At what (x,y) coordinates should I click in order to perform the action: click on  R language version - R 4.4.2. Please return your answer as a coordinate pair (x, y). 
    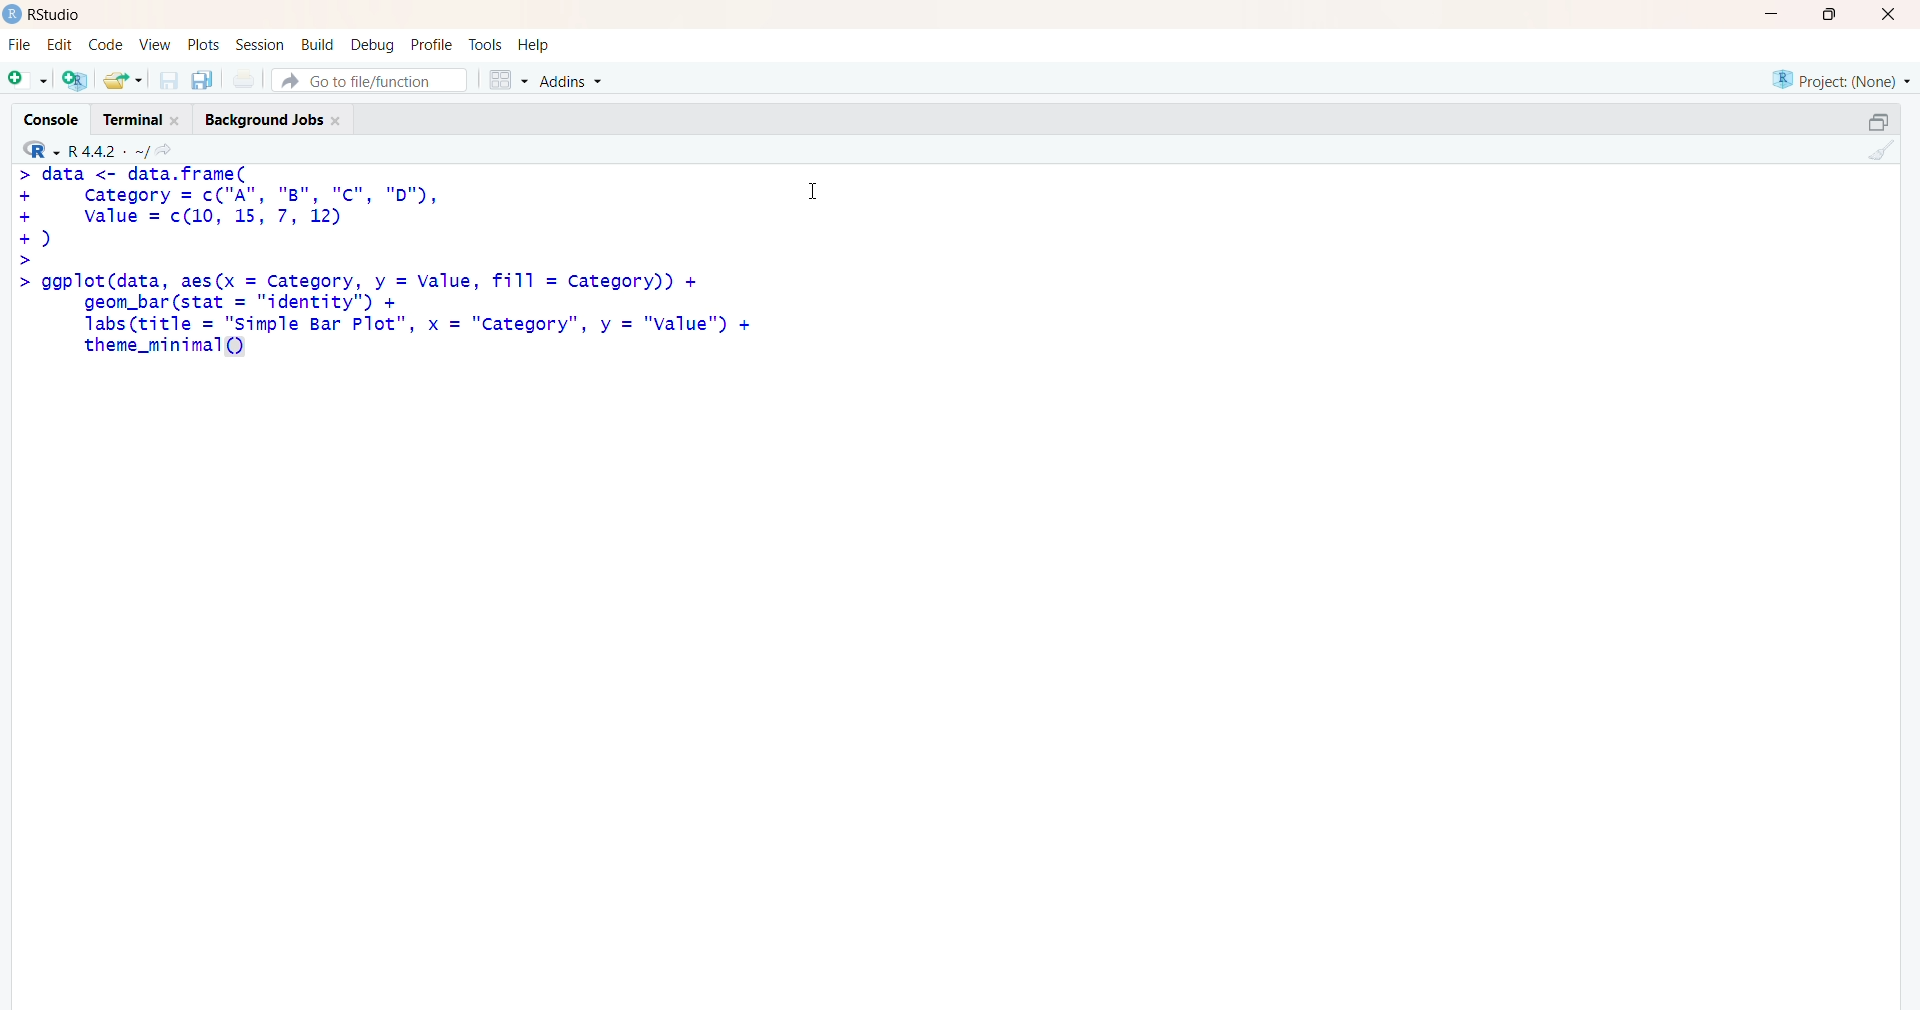
    Looking at the image, I should click on (108, 149).